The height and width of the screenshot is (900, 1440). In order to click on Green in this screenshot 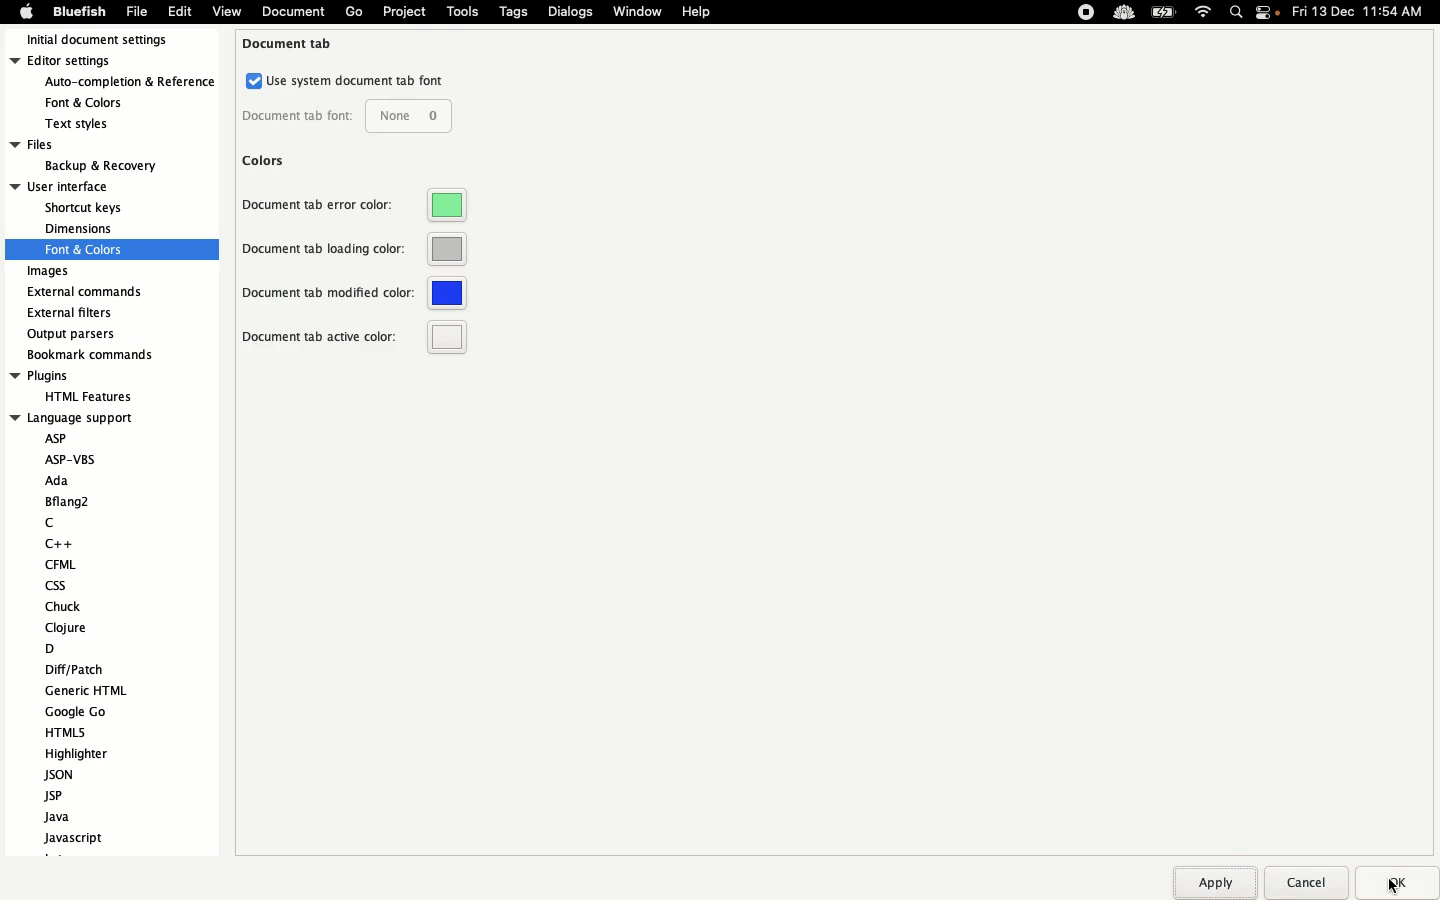, I will do `click(445, 209)`.